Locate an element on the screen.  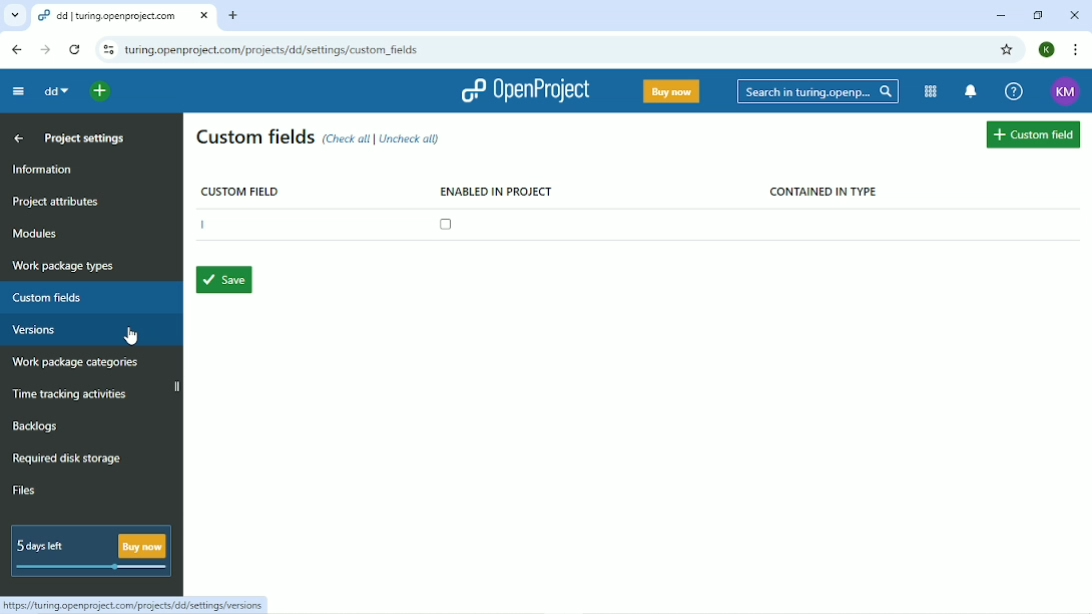
backward is located at coordinates (14, 49).